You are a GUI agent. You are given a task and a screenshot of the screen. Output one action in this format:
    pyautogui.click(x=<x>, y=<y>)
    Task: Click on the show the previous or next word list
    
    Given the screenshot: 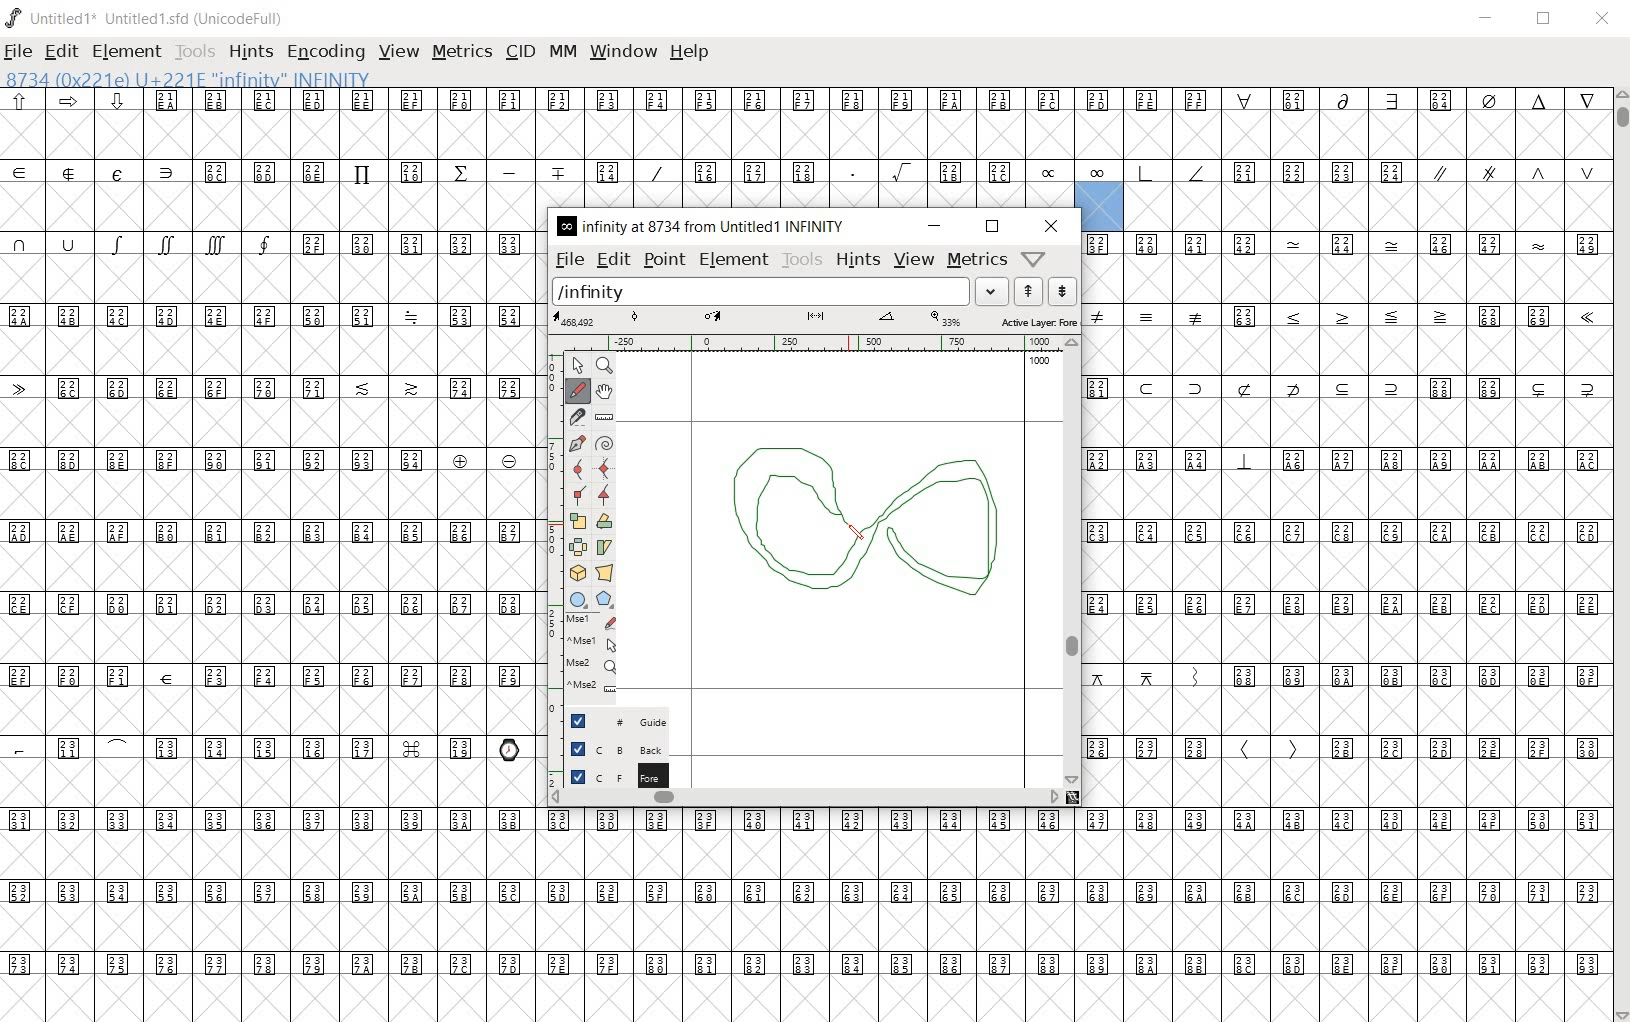 What is the action you would take?
    pyautogui.click(x=1045, y=291)
    